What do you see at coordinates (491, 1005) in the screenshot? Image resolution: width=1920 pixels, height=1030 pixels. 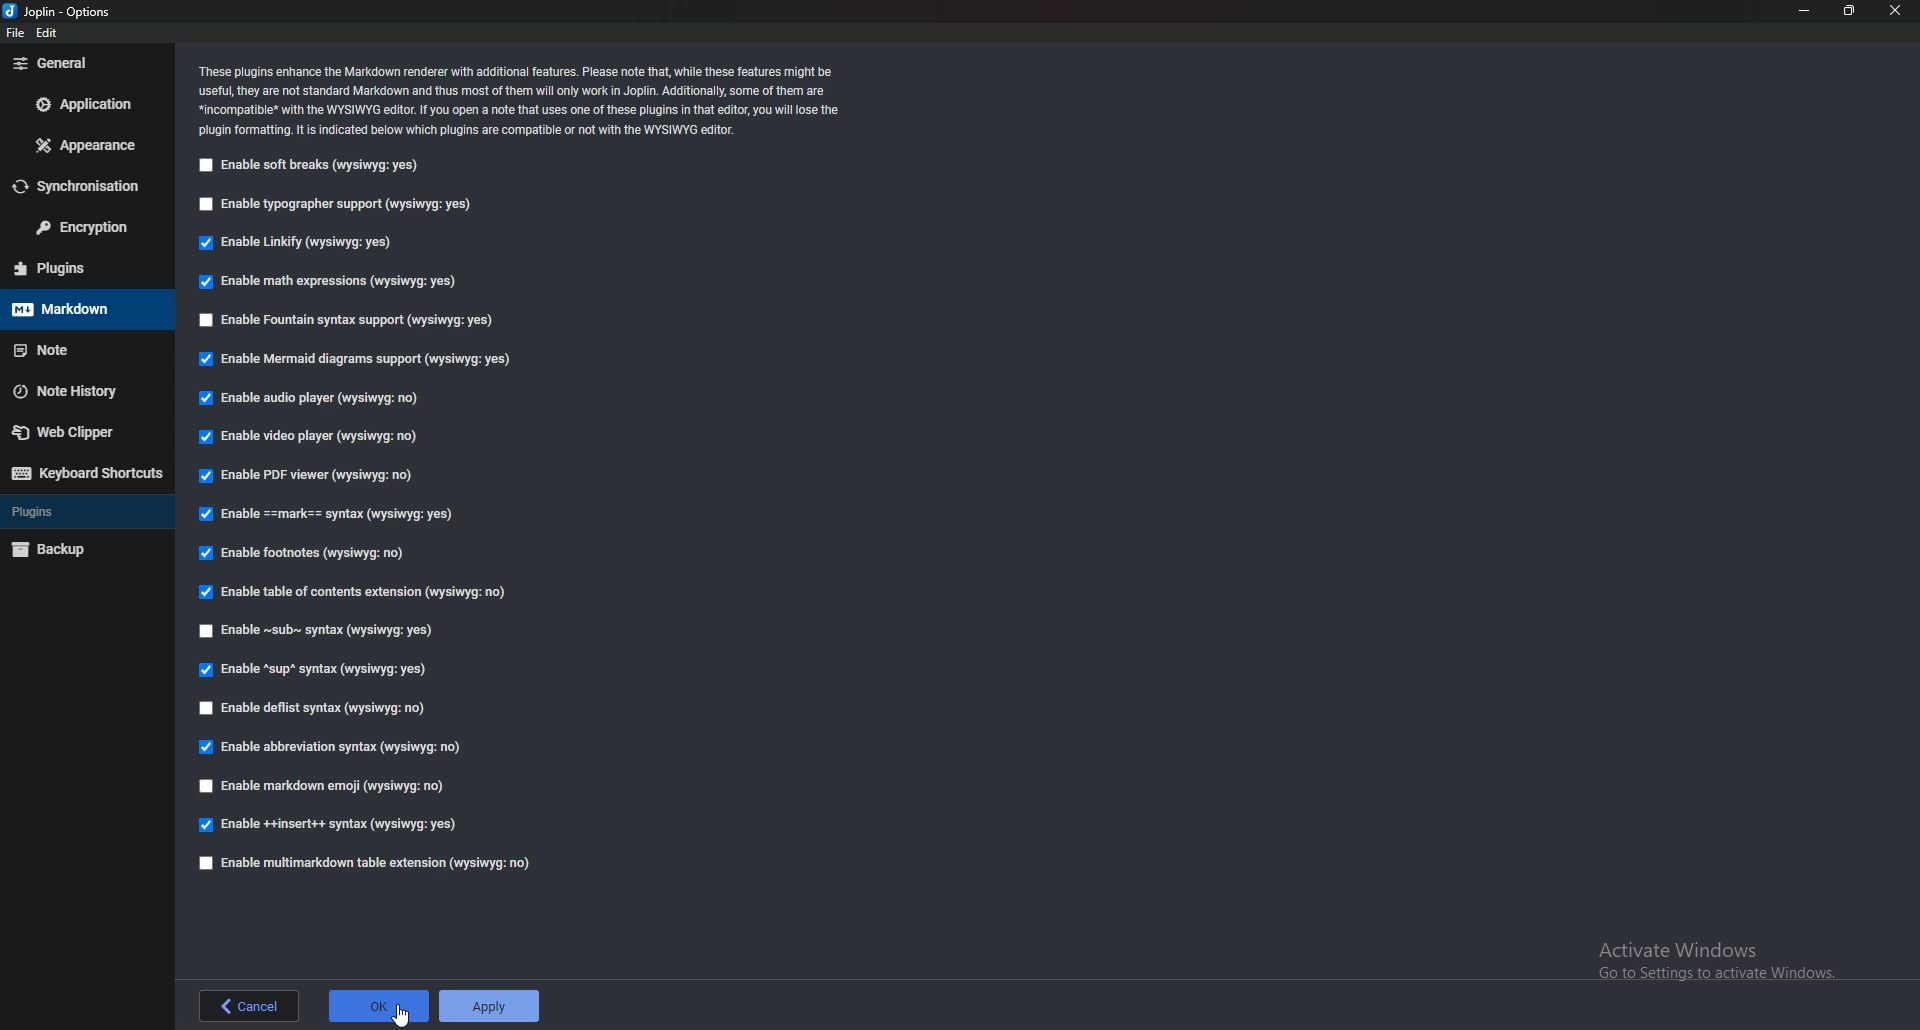 I see `apply` at bounding box center [491, 1005].